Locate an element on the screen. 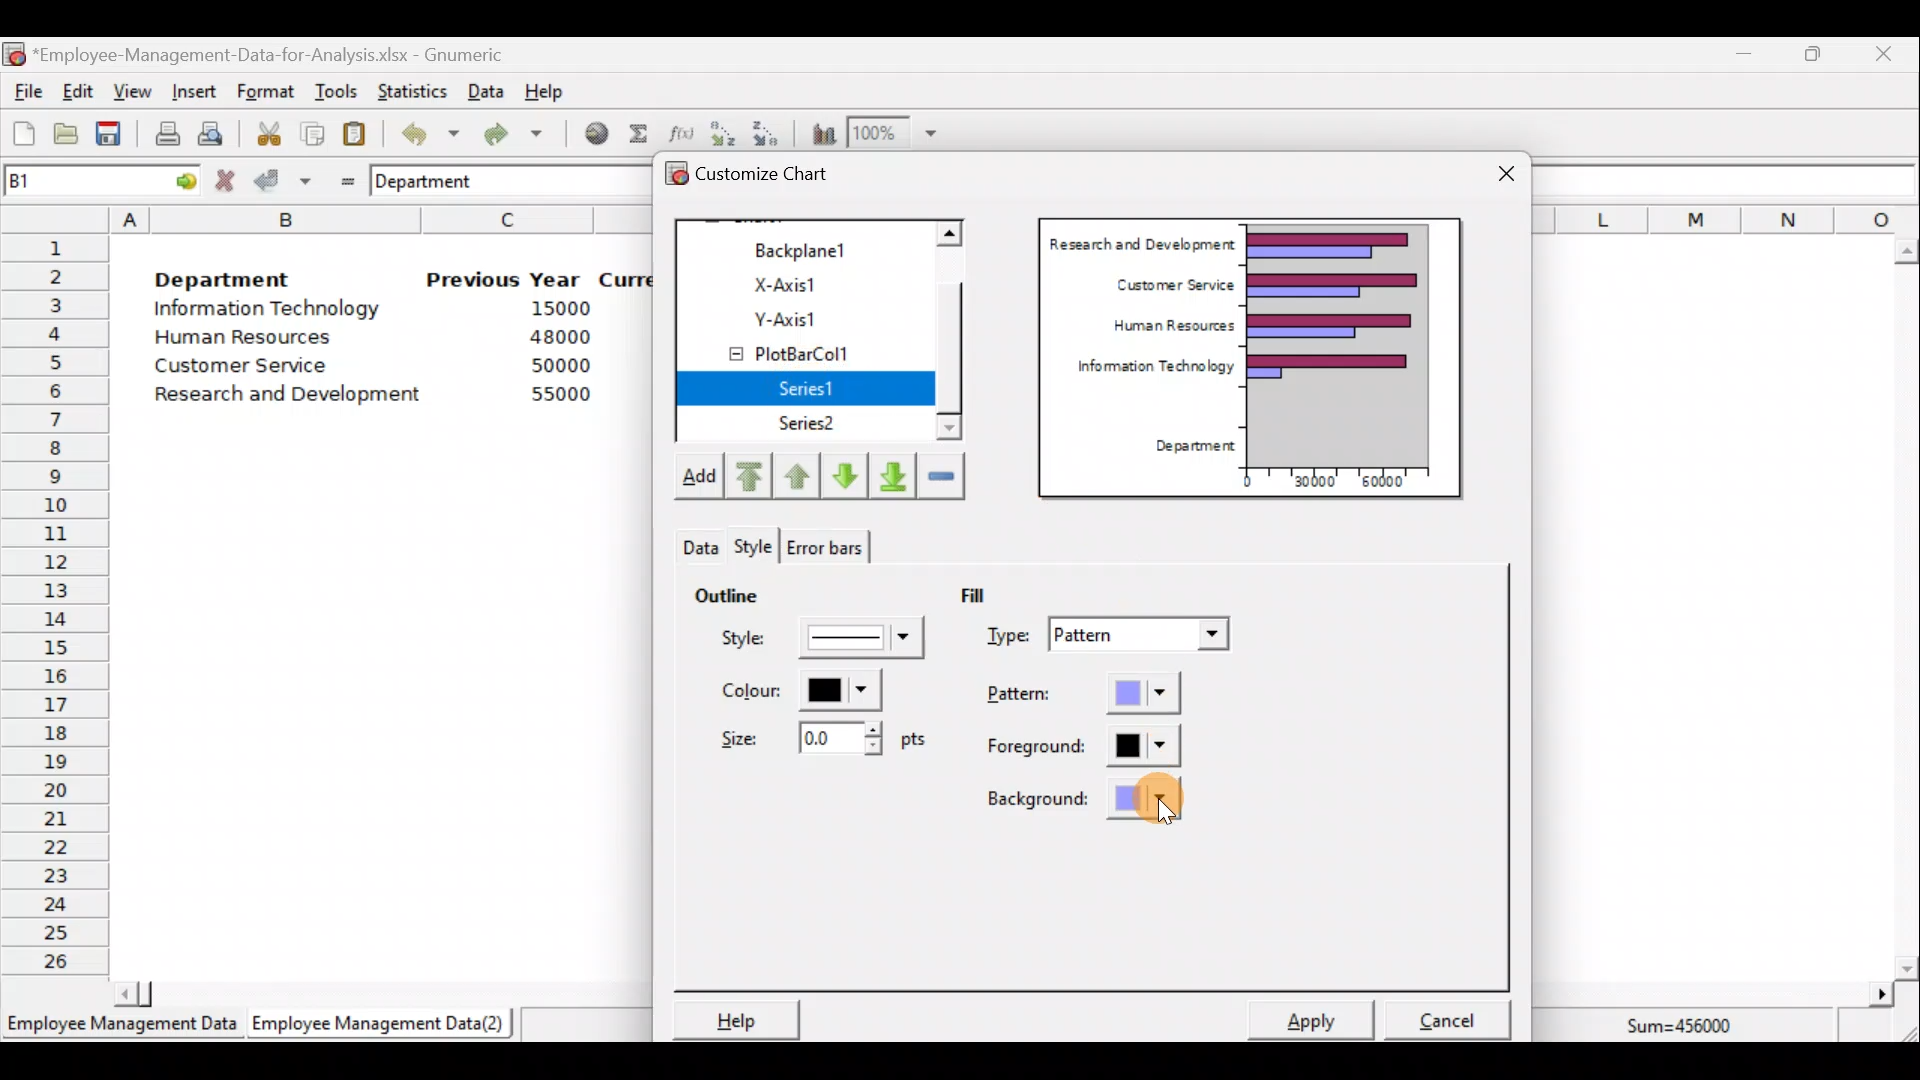  Apply is located at coordinates (1320, 1018).